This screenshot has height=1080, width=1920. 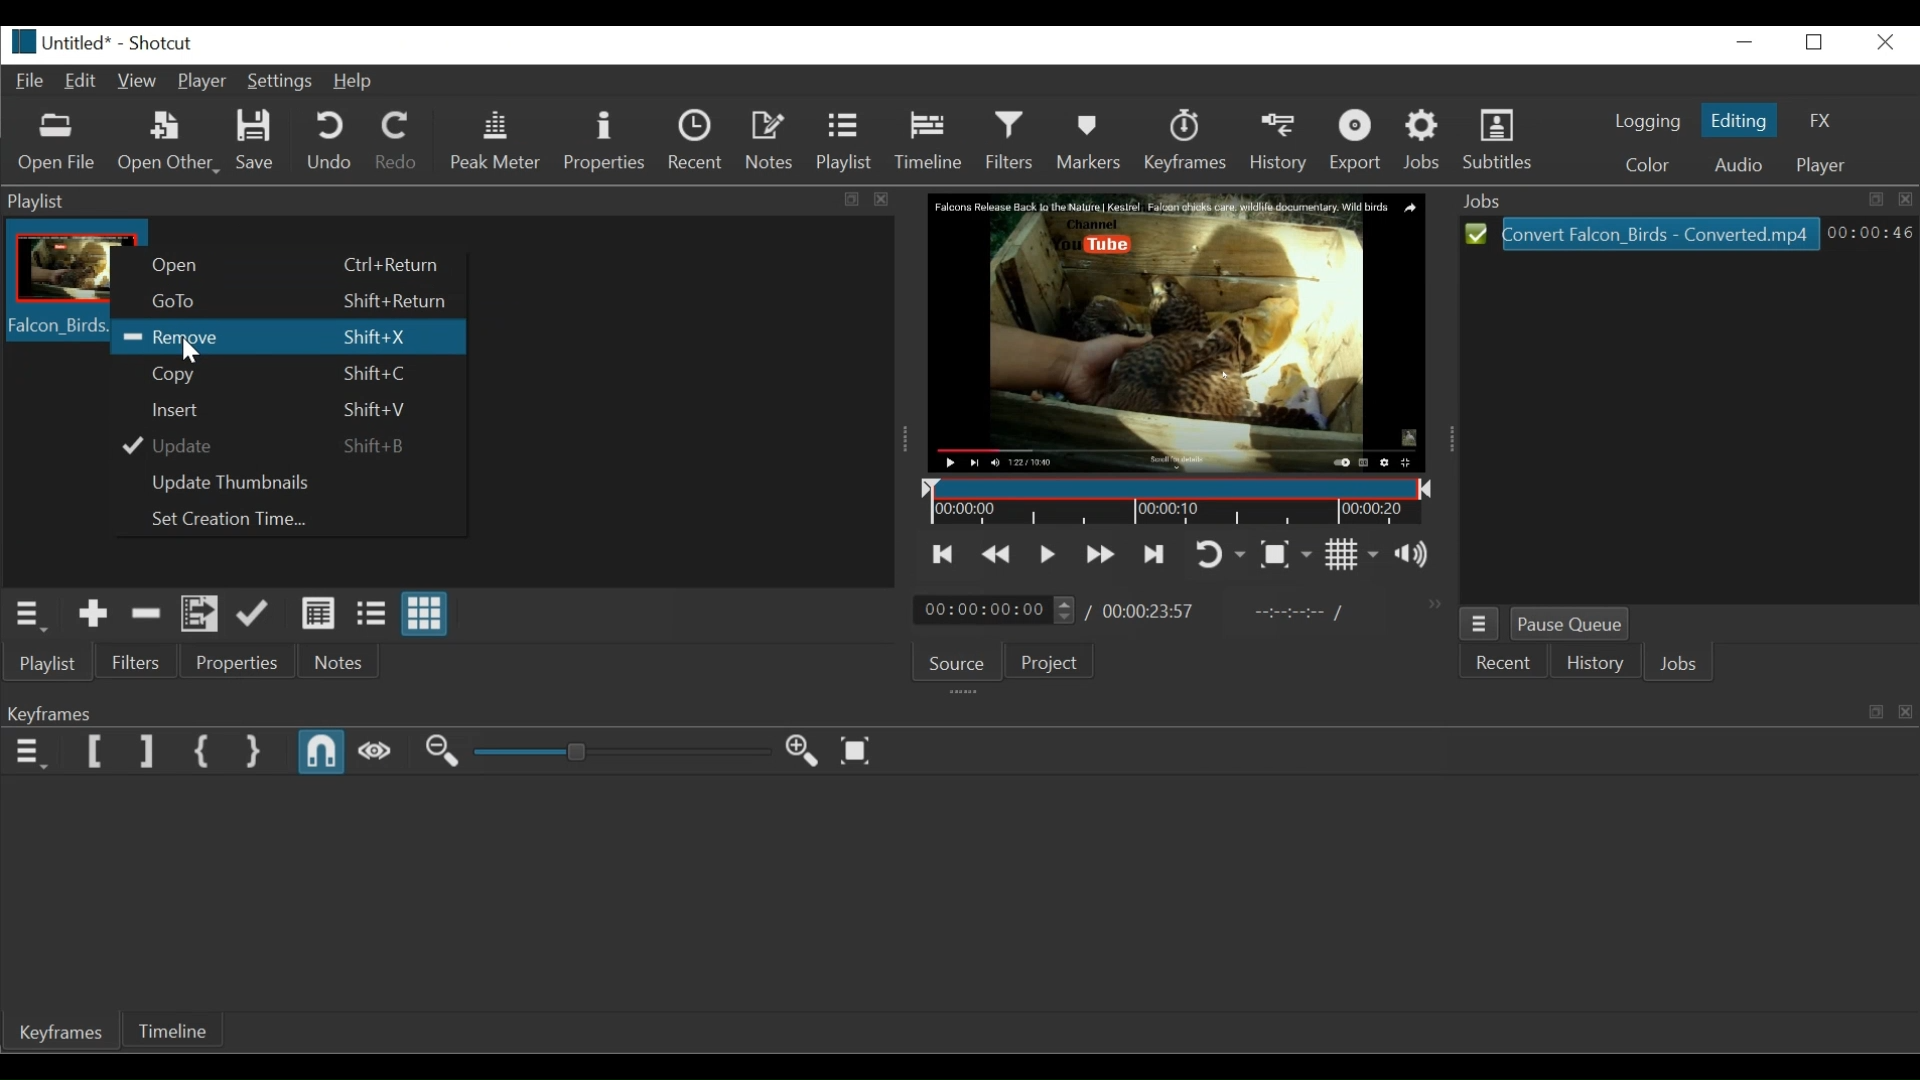 What do you see at coordinates (1186, 329) in the screenshot?
I see `Falcon Release Back to the Nature | Kestrel. Falcon chicks care wildlife documentary. Wild Birds. Channel. You tube (Media Player)` at bounding box center [1186, 329].